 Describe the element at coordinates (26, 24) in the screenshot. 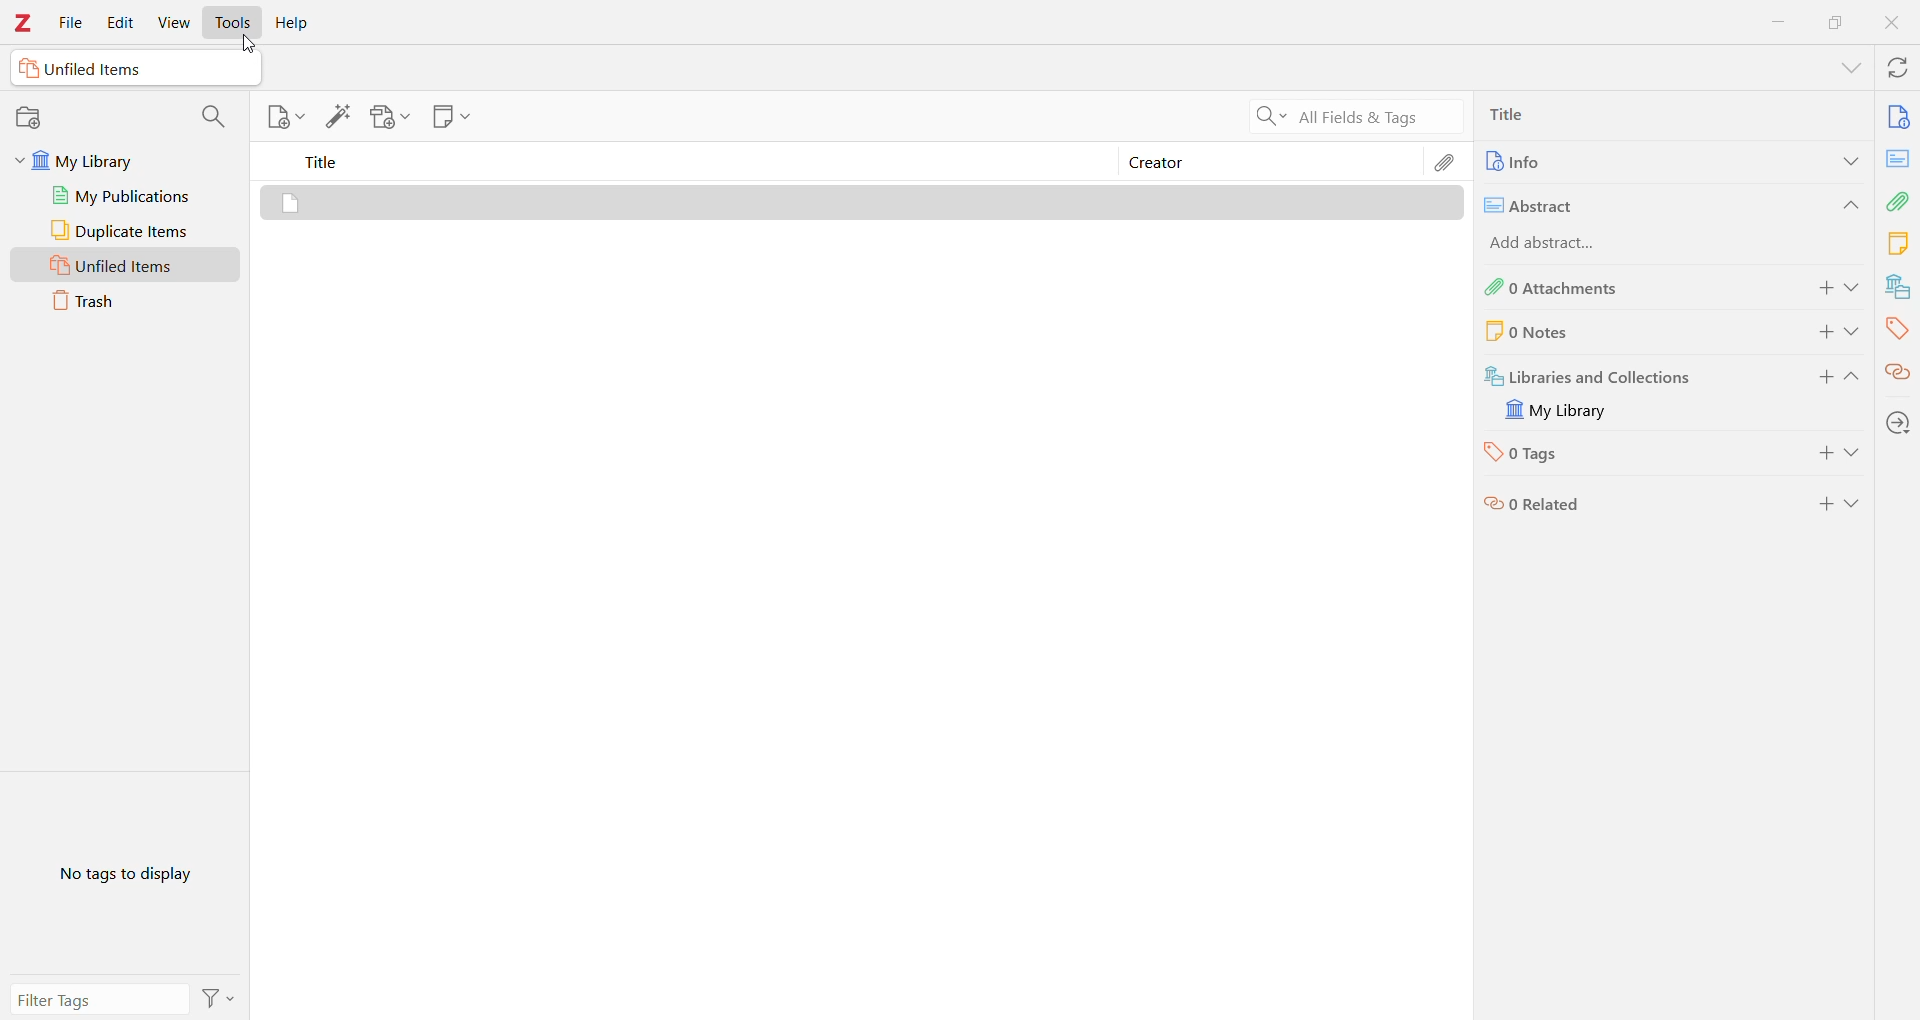

I see `Application Logo` at that location.